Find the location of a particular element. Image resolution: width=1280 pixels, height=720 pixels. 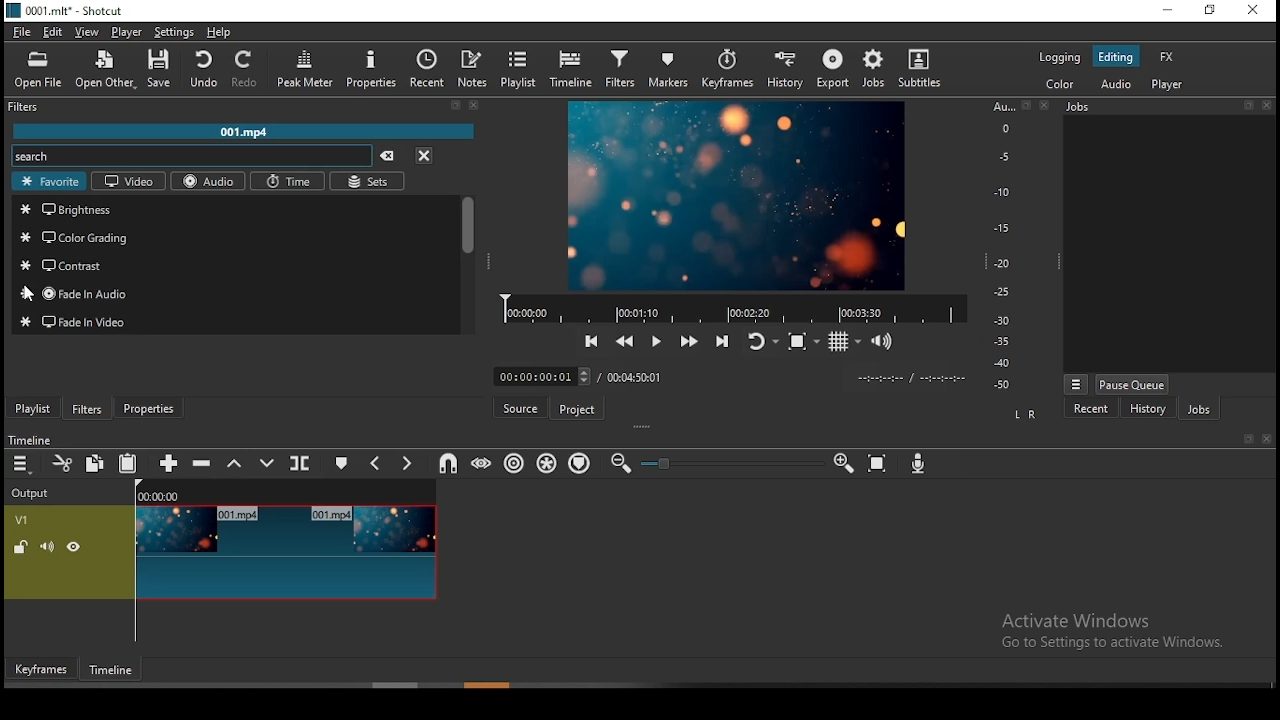

audio is located at coordinates (1112, 82).